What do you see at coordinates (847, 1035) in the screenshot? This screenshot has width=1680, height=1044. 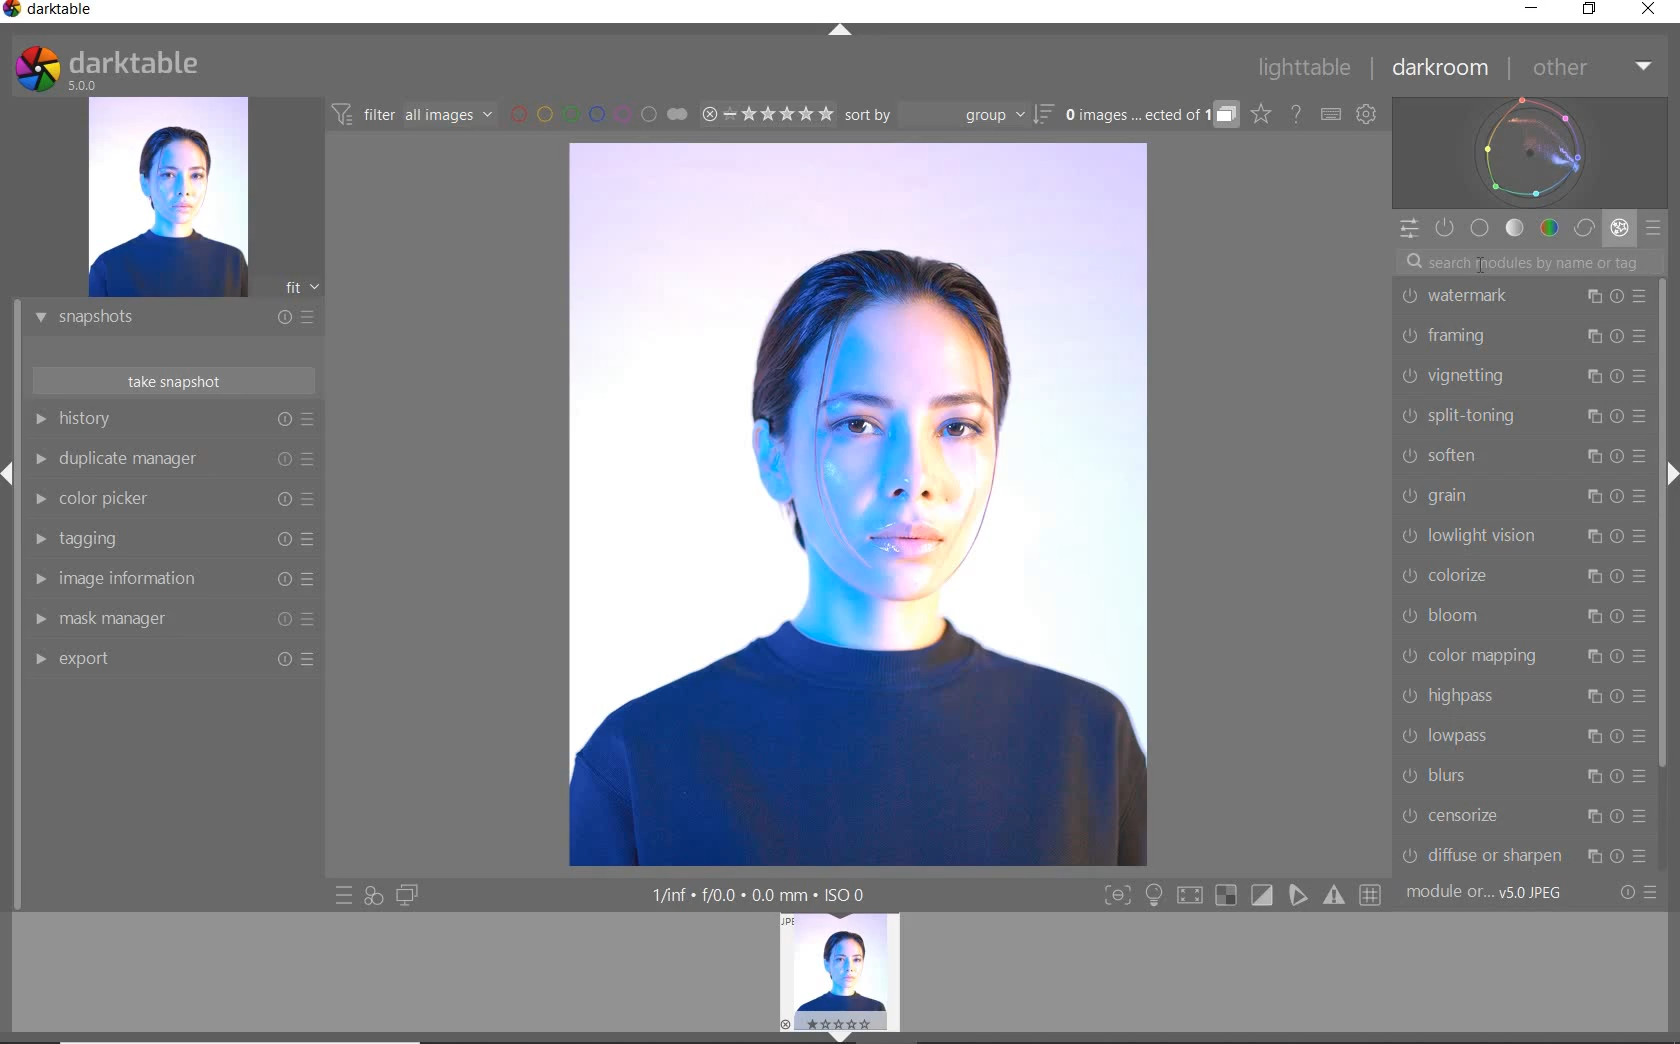 I see `EXPAND/COLLAPSE` at bounding box center [847, 1035].